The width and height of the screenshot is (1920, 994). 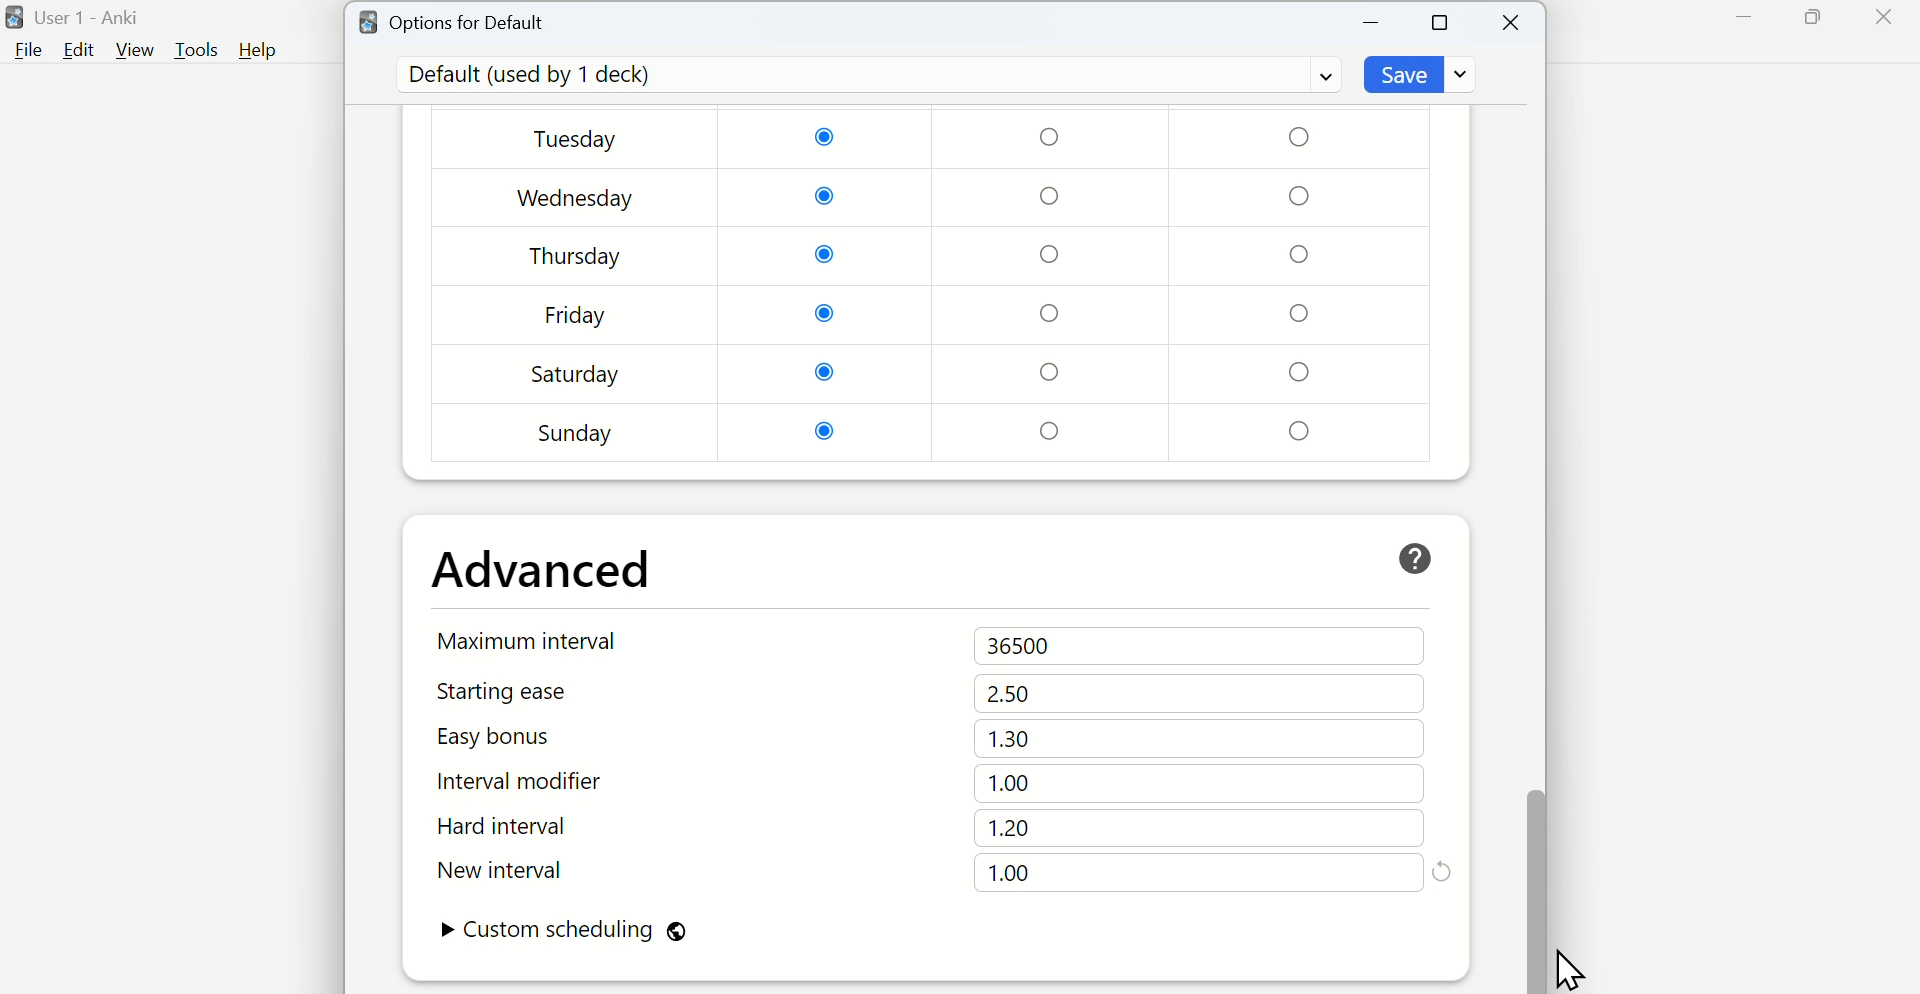 I want to click on 1.00, so click(x=1009, y=873).